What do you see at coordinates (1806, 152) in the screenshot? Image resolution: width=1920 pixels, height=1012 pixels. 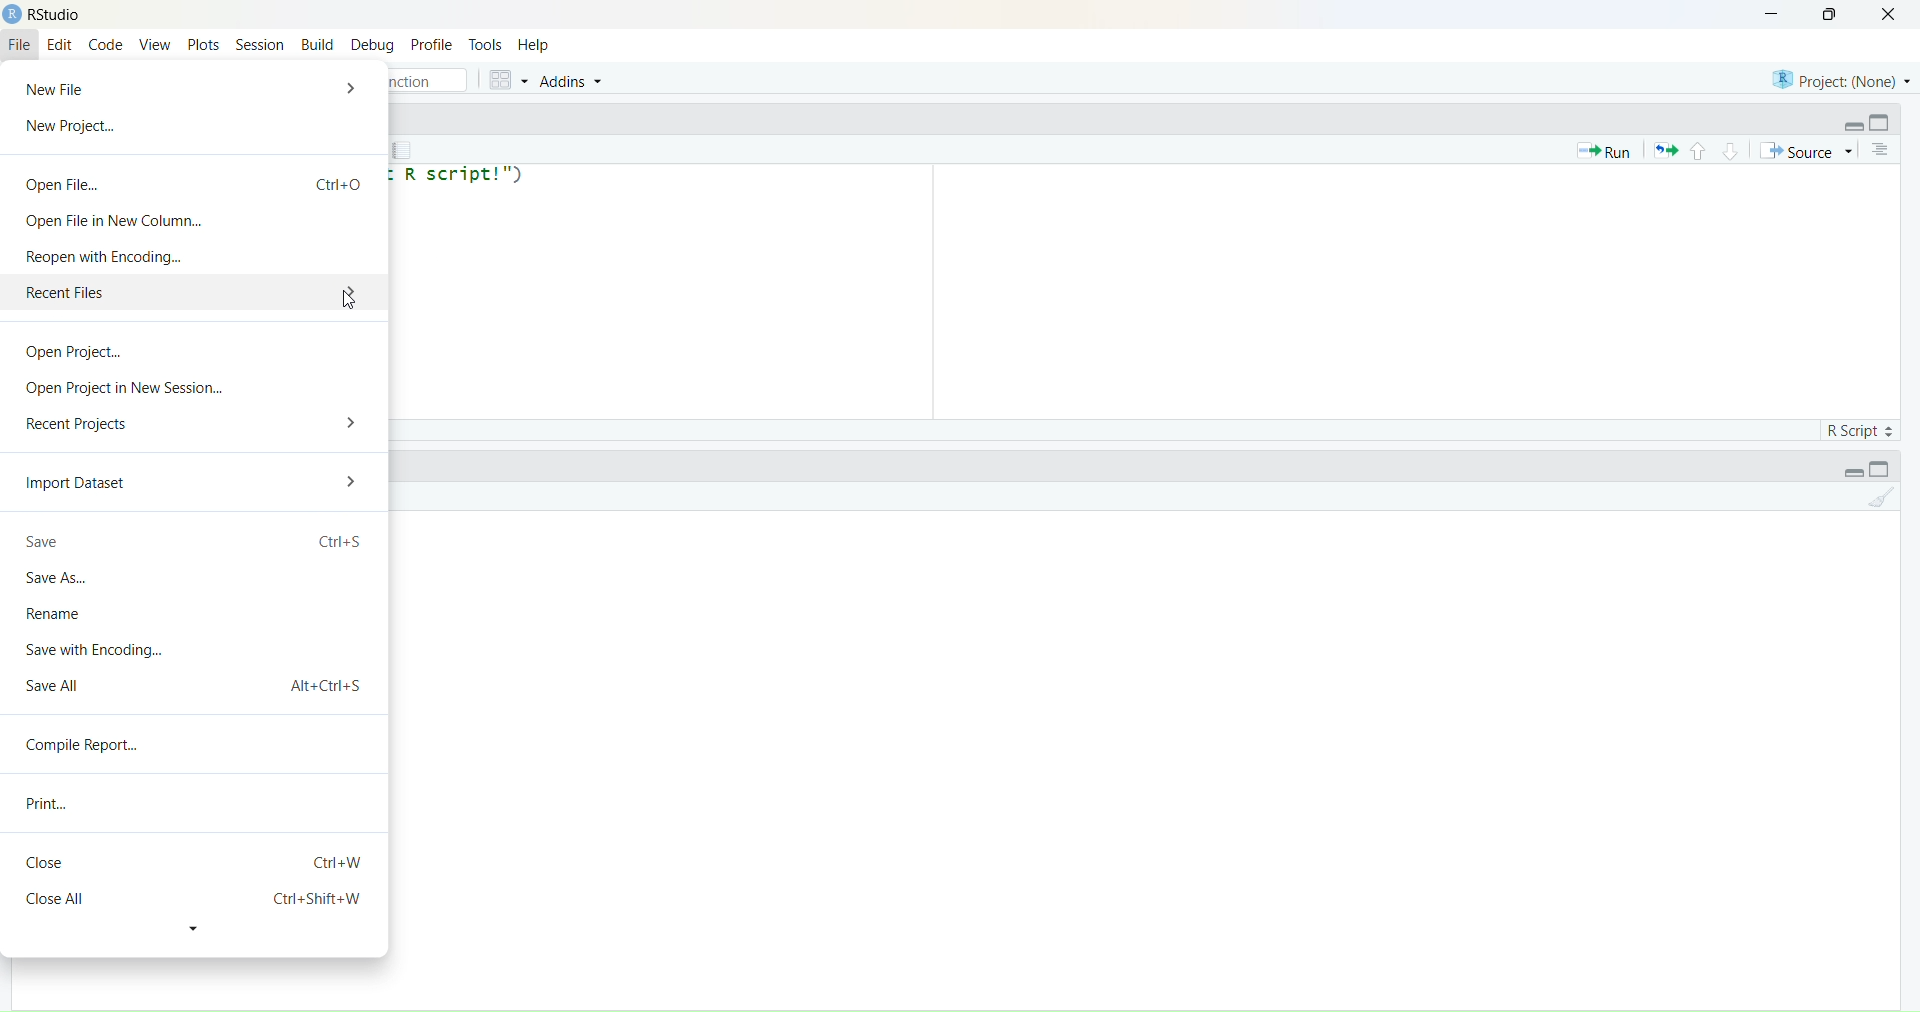 I see `Source the contents of the active document` at bounding box center [1806, 152].